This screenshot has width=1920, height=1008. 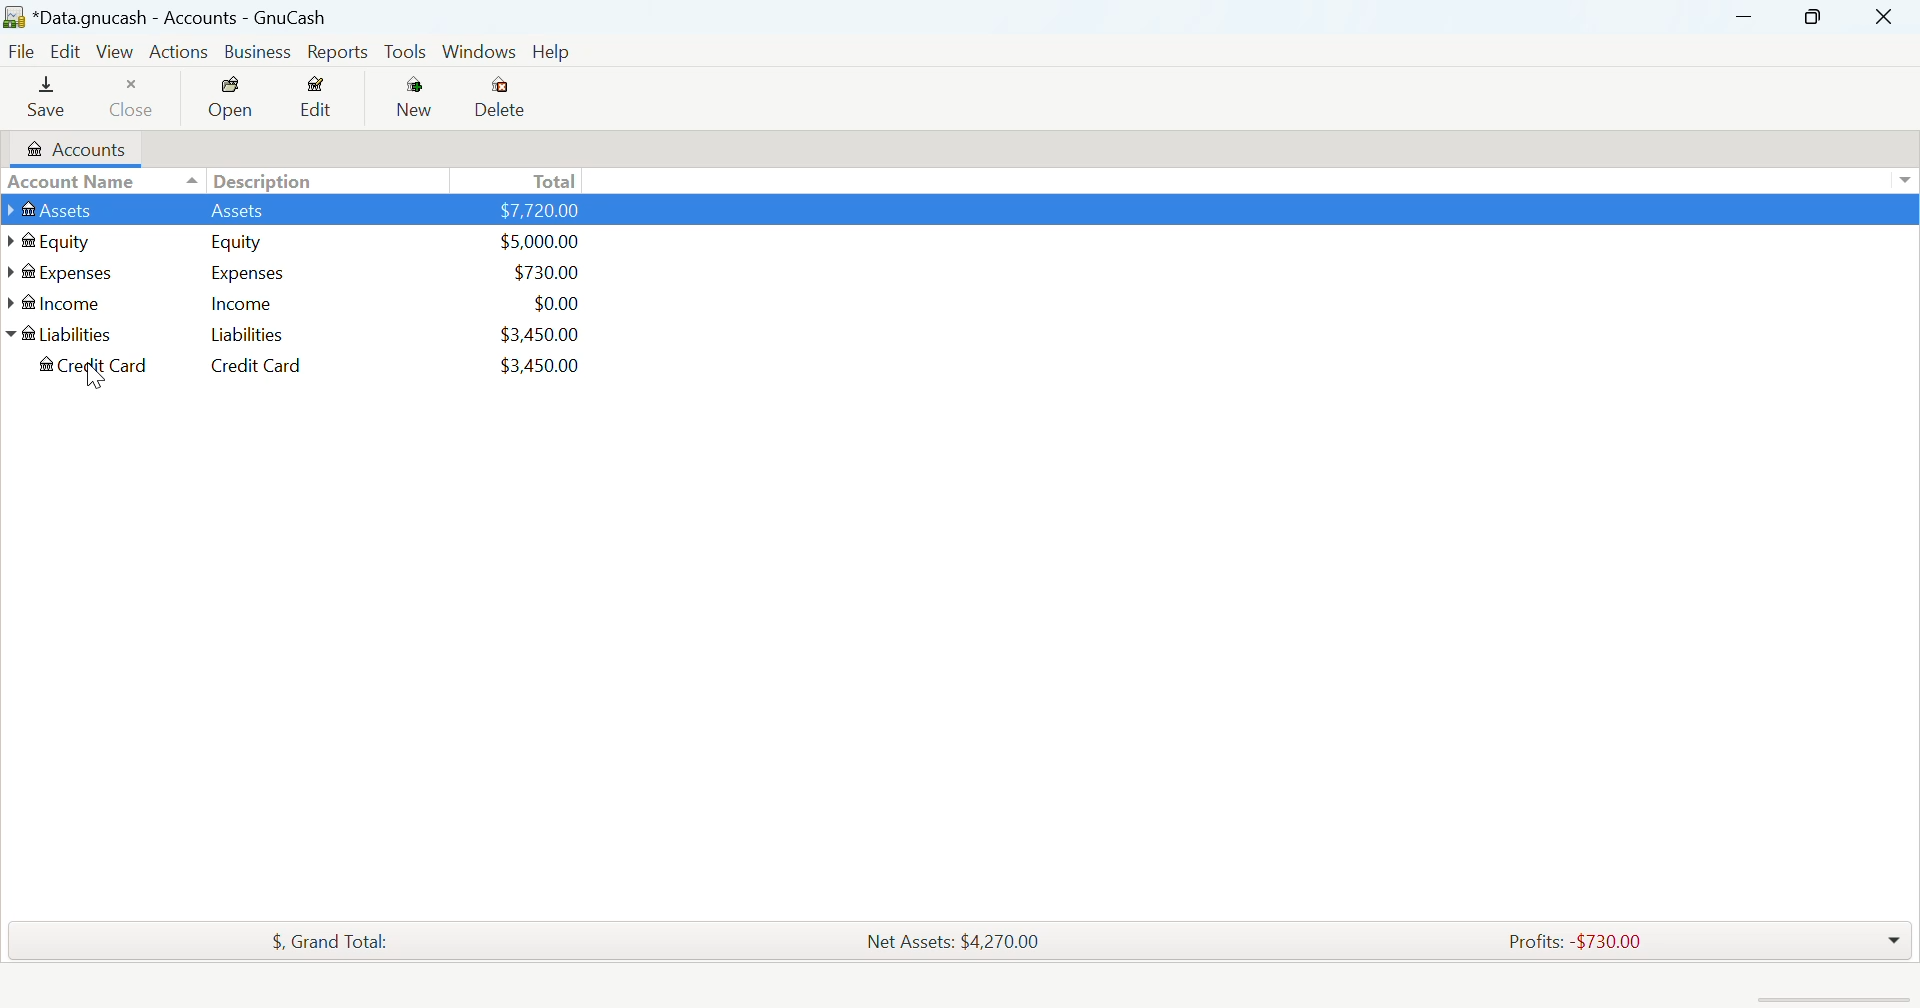 What do you see at coordinates (407, 51) in the screenshot?
I see `Tools` at bounding box center [407, 51].